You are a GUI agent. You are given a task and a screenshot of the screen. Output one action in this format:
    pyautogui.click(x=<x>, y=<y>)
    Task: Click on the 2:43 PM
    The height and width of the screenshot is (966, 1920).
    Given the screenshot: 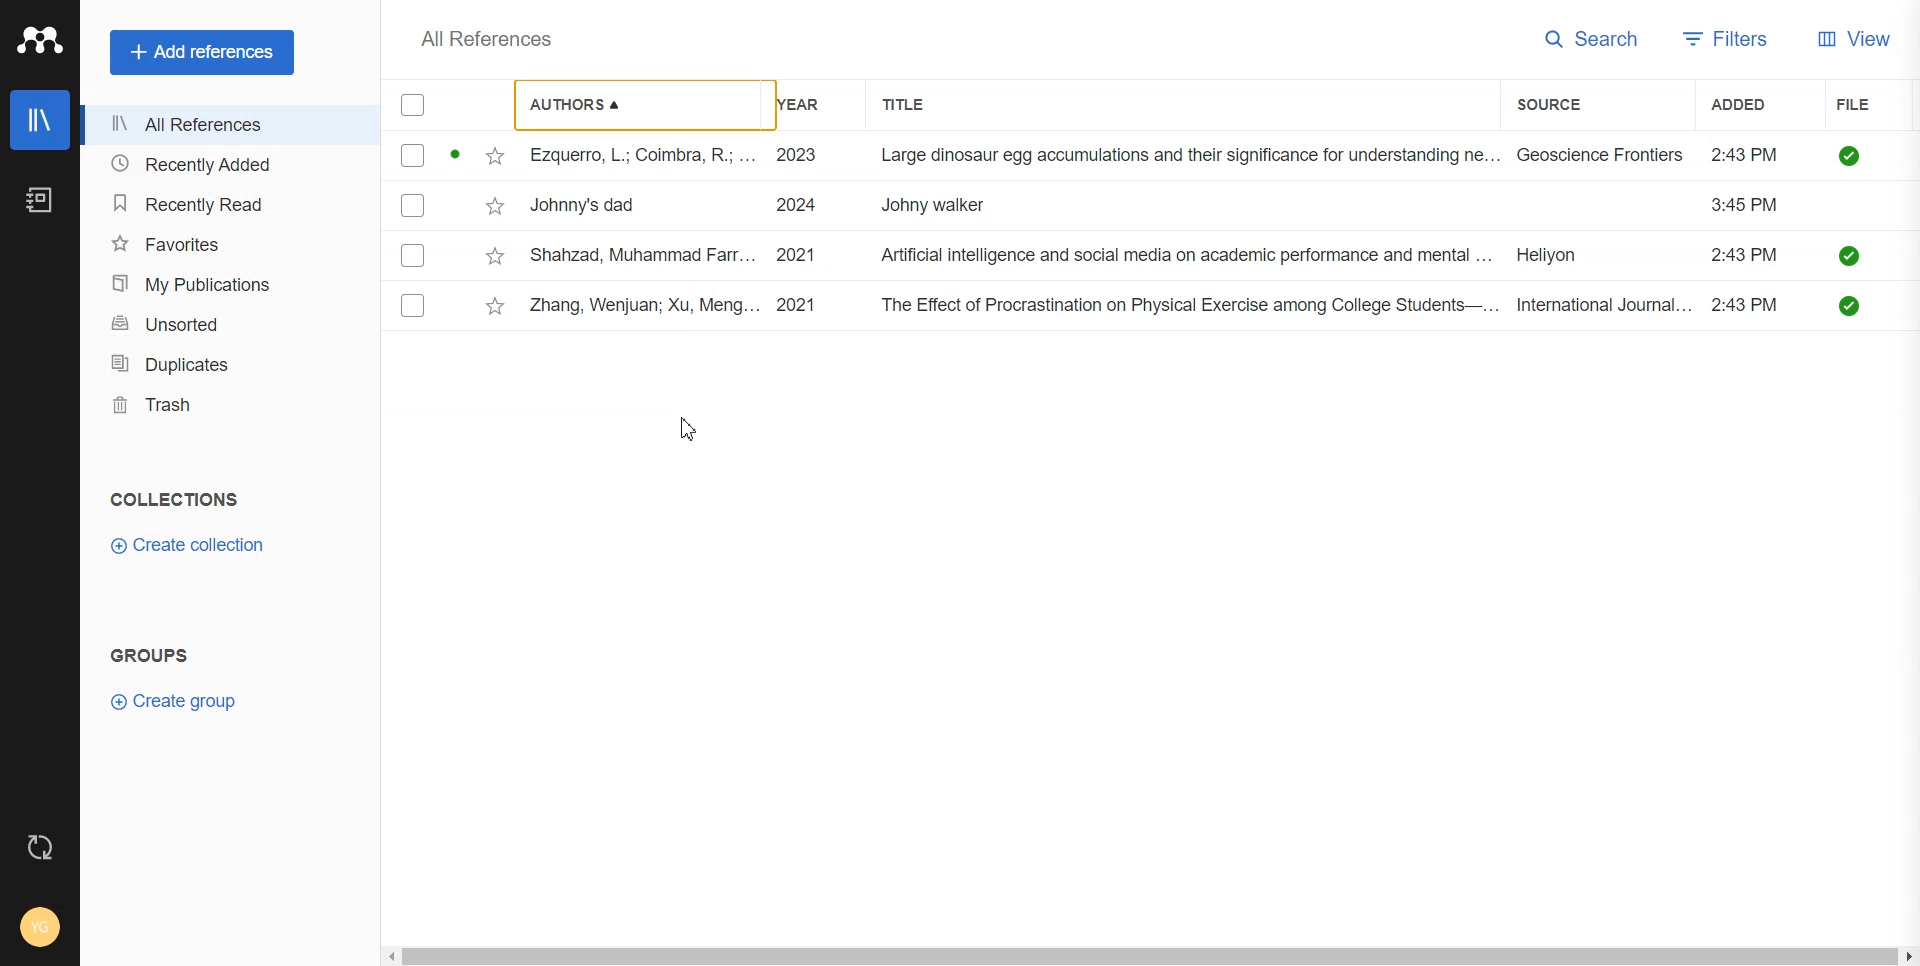 What is the action you would take?
    pyautogui.click(x=1746, y=206)
    